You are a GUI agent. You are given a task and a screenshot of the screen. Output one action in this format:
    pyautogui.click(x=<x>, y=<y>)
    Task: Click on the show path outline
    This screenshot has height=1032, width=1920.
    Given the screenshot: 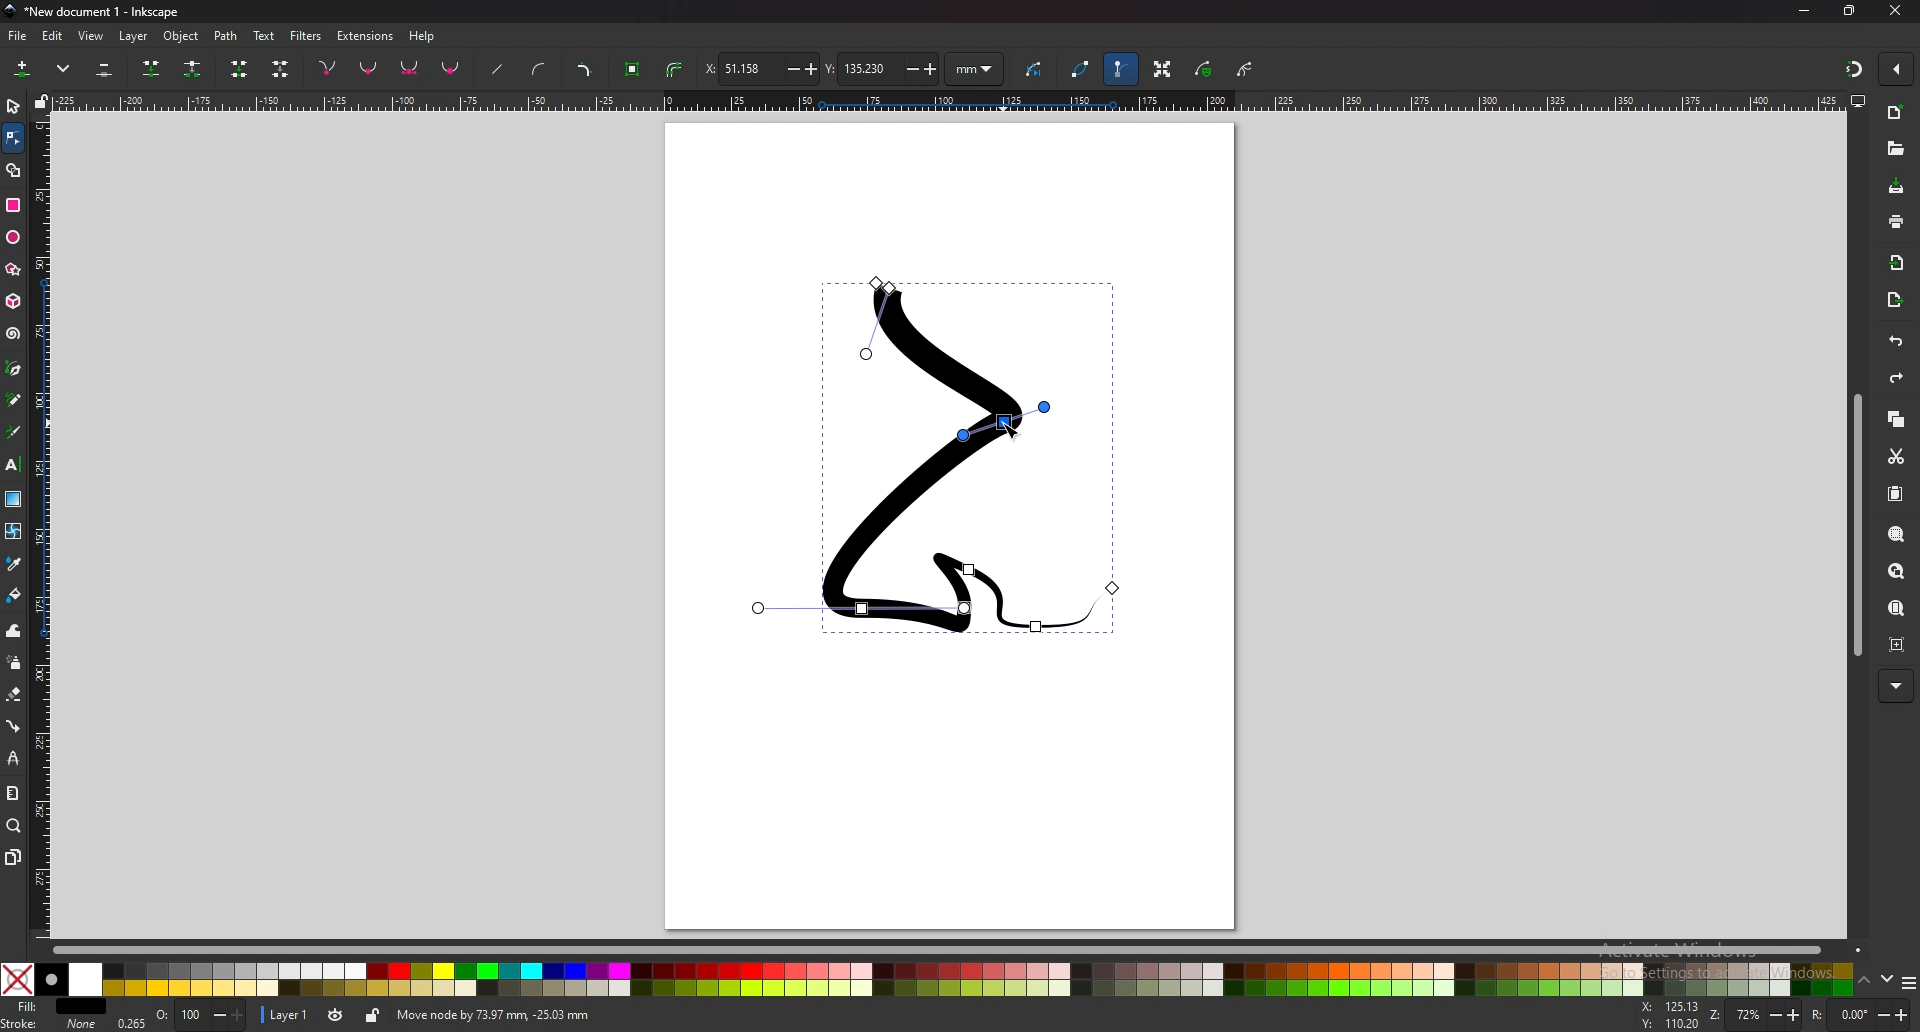 What is the action you would take?
    pyautogui.click(x=1081, y=69)
    